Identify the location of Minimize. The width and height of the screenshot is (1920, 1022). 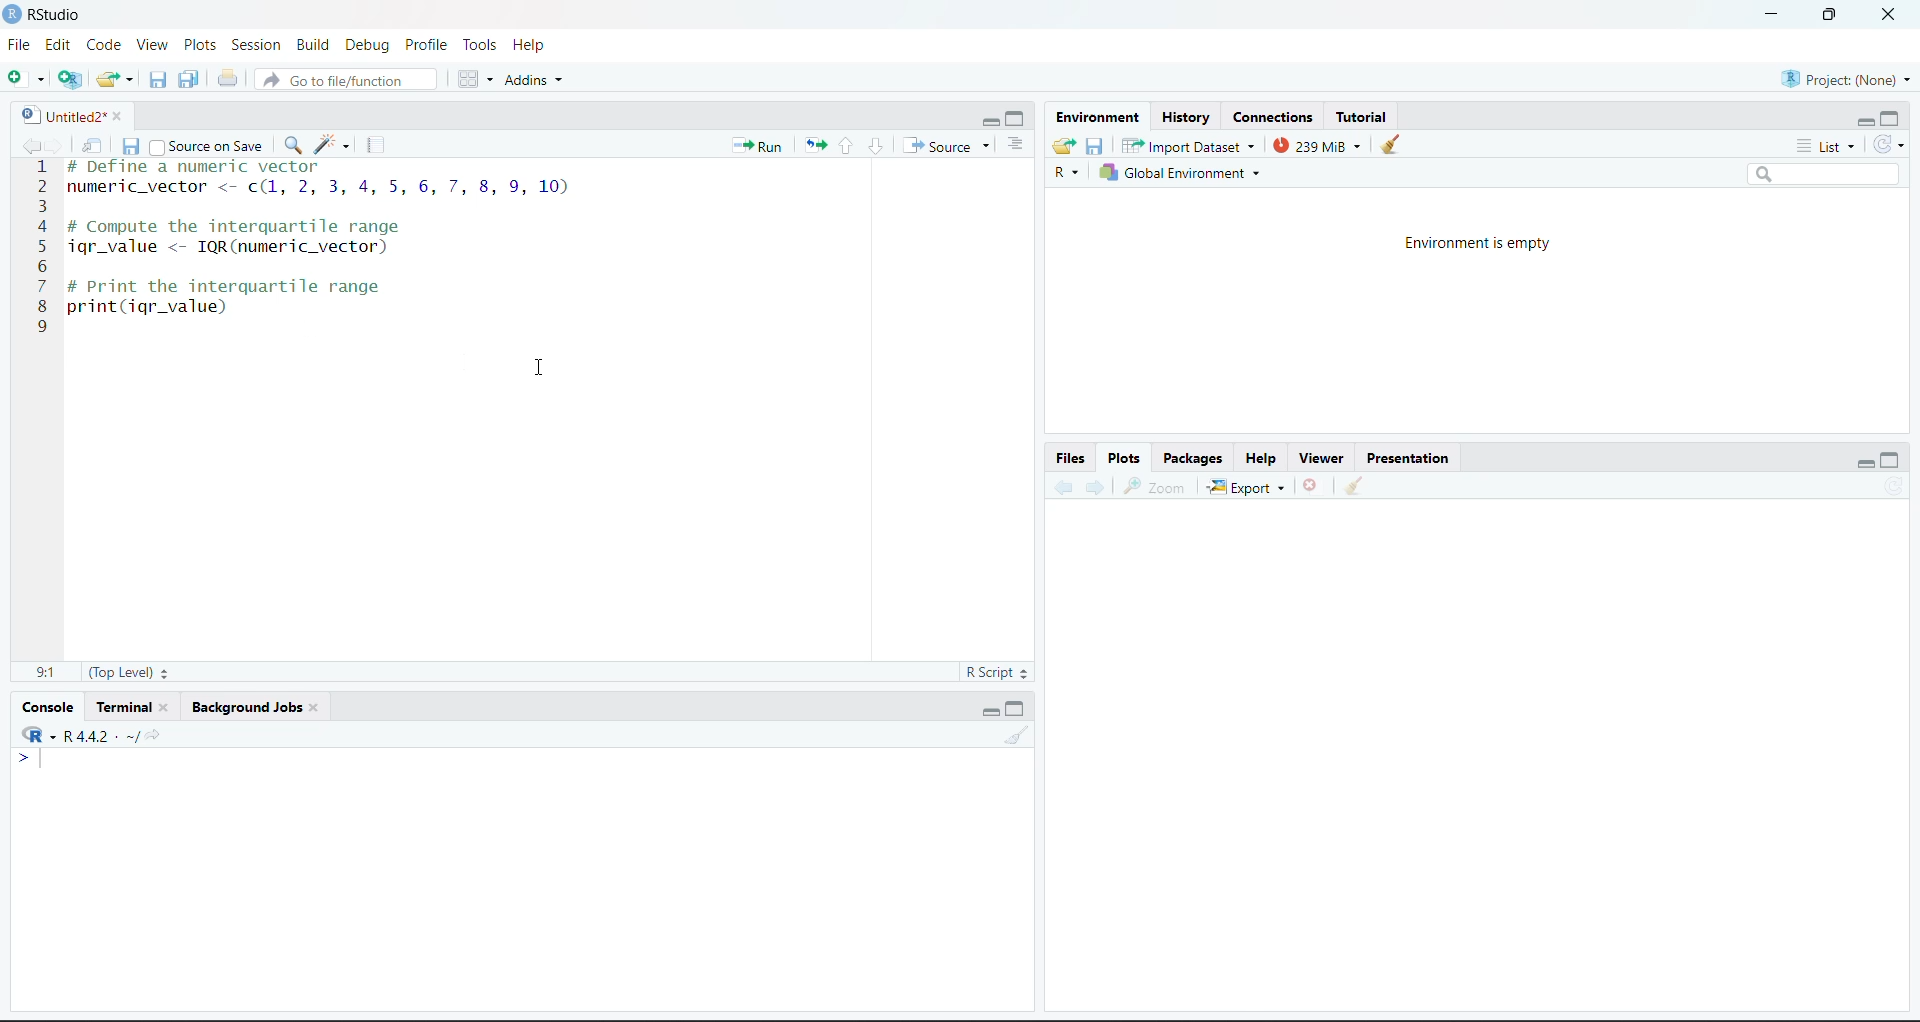
(1864, 464).